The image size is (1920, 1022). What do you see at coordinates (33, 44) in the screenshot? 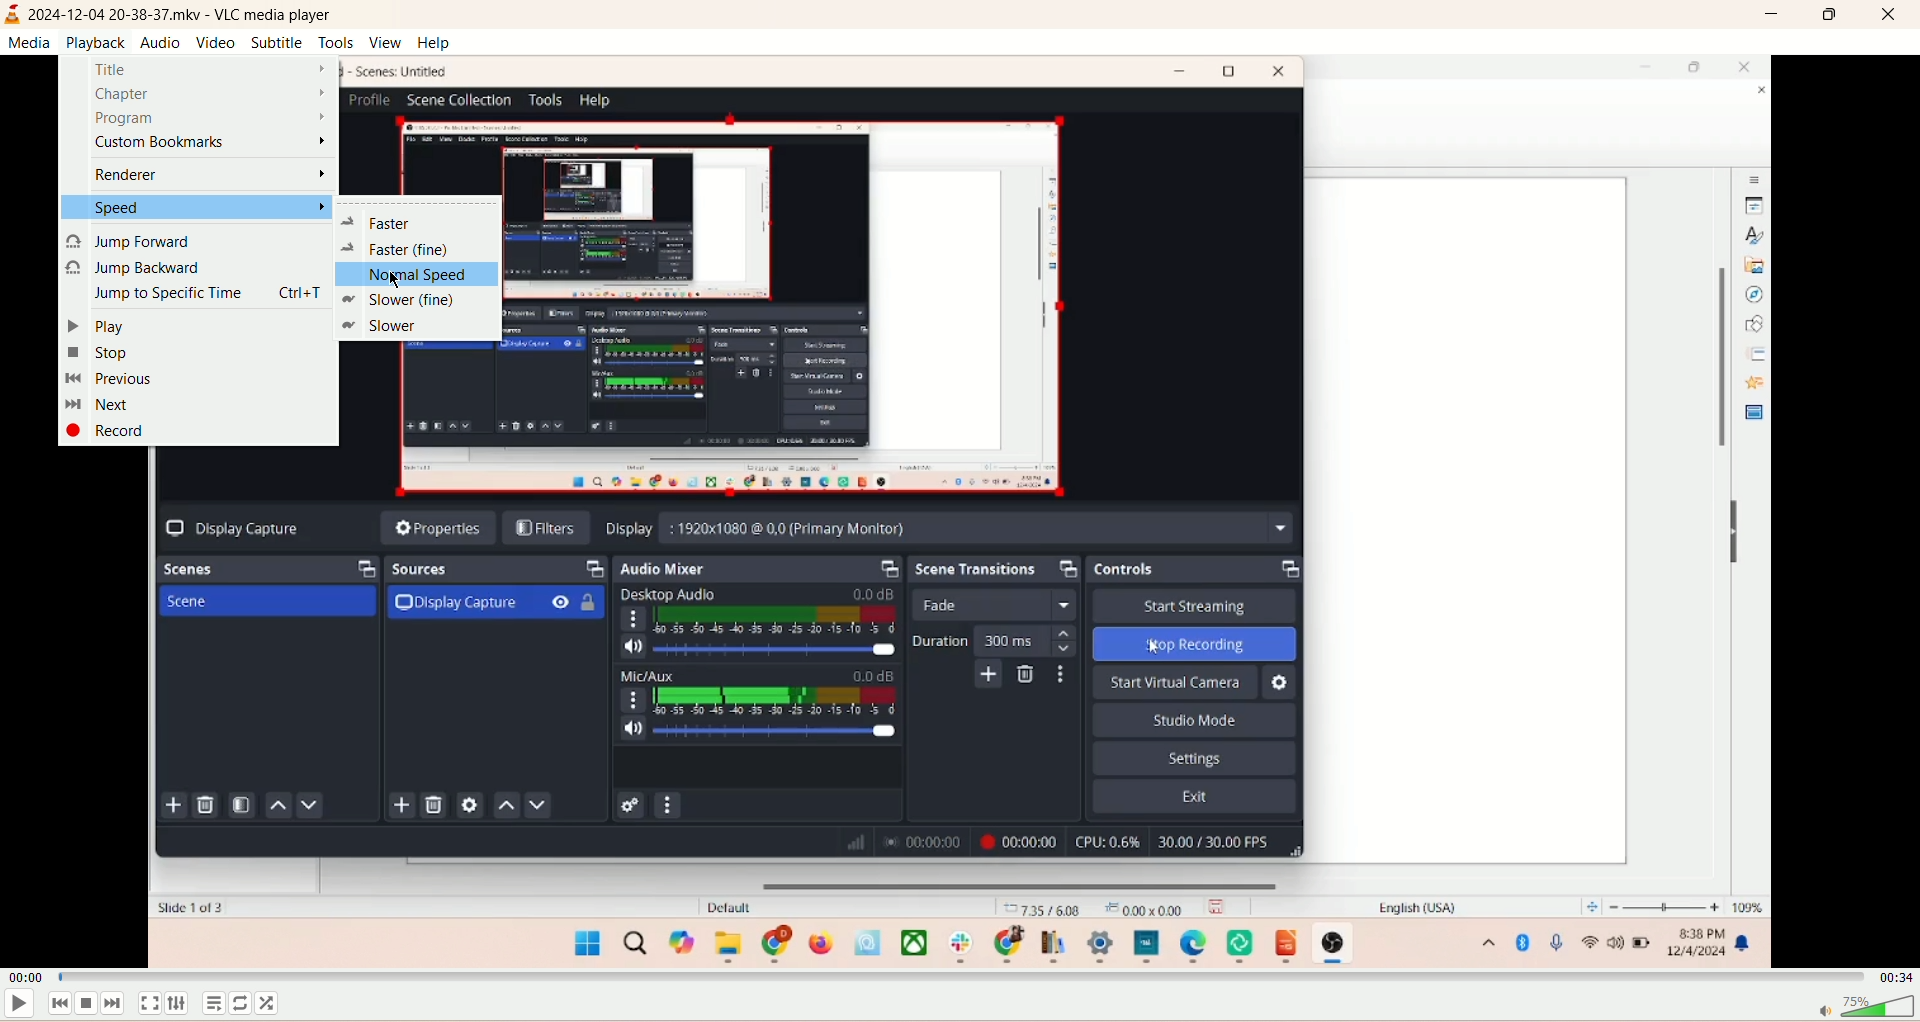
I see `media` at bounding box center [33, 44].